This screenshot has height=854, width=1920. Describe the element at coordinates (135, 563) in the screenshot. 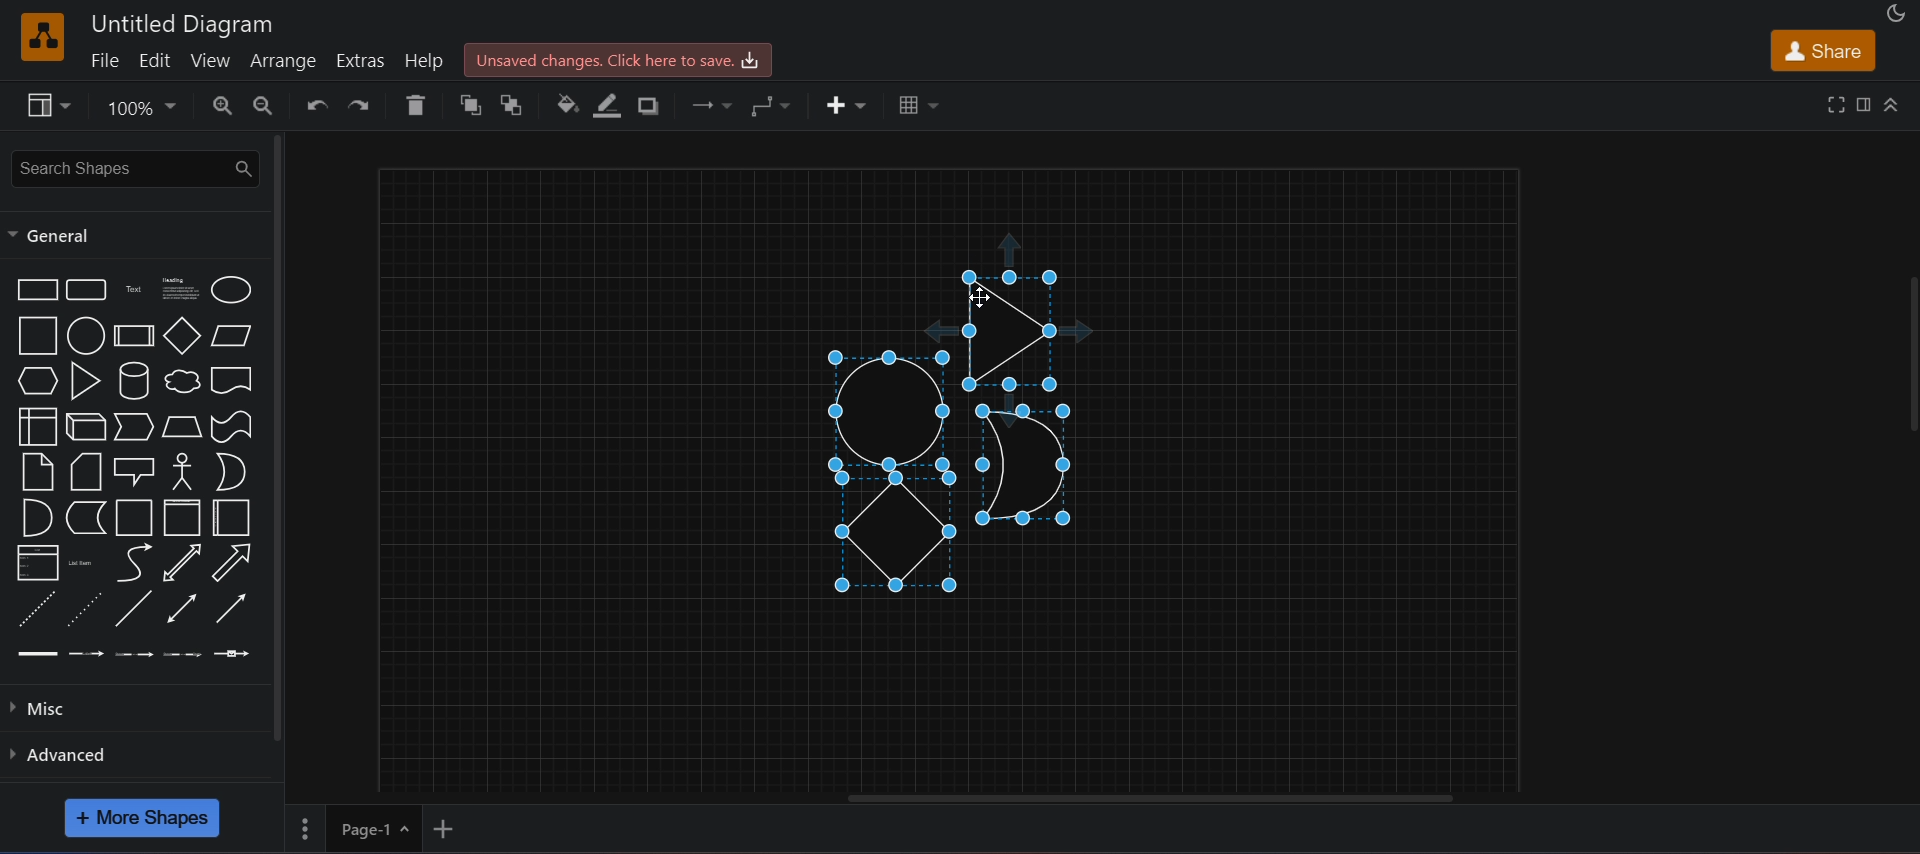

I see `arrow` at that location.